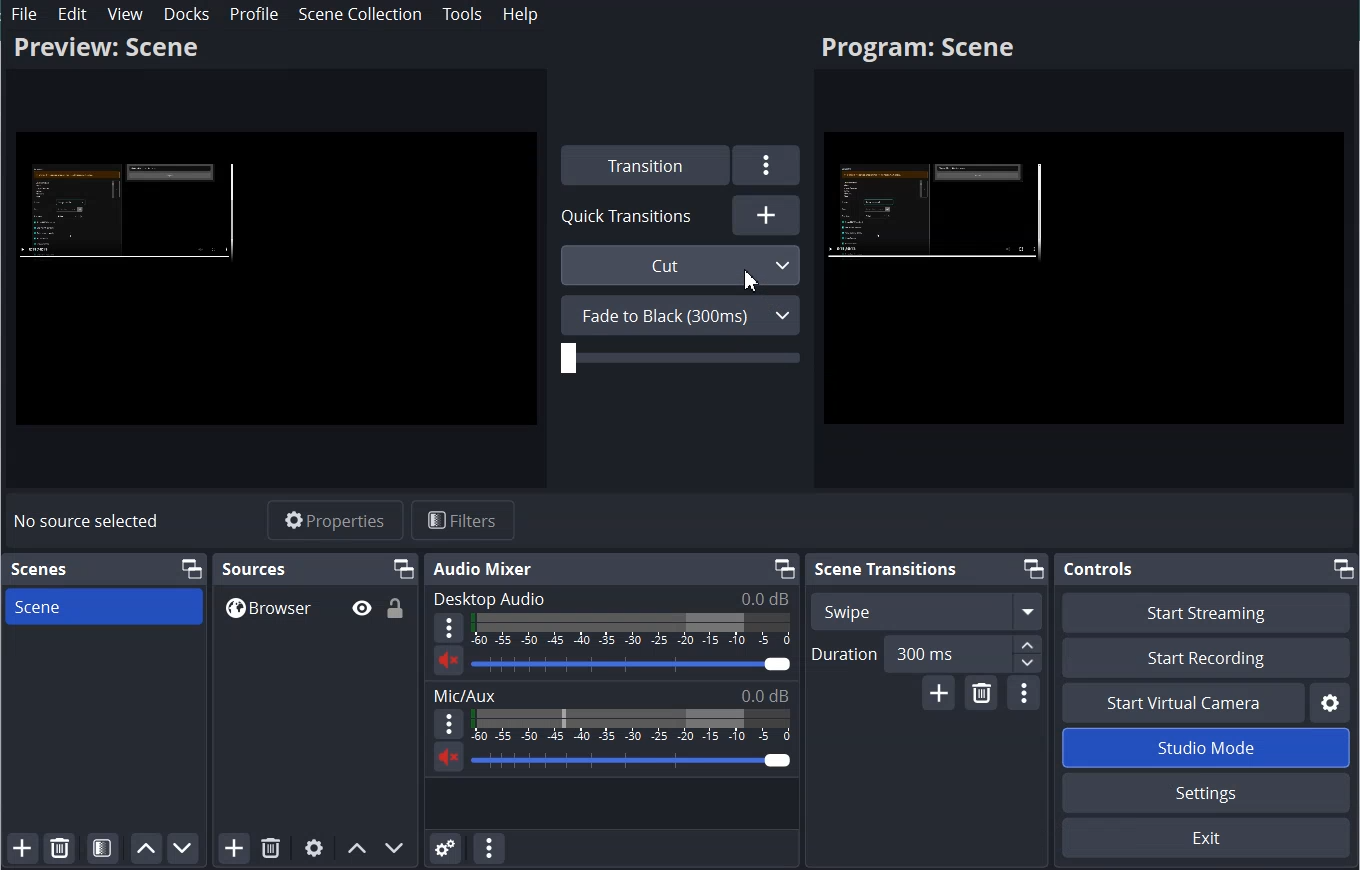  What do you see at coordinates (448, 724) in the screenshot?
I see `More` at bounding box center [448, 724].